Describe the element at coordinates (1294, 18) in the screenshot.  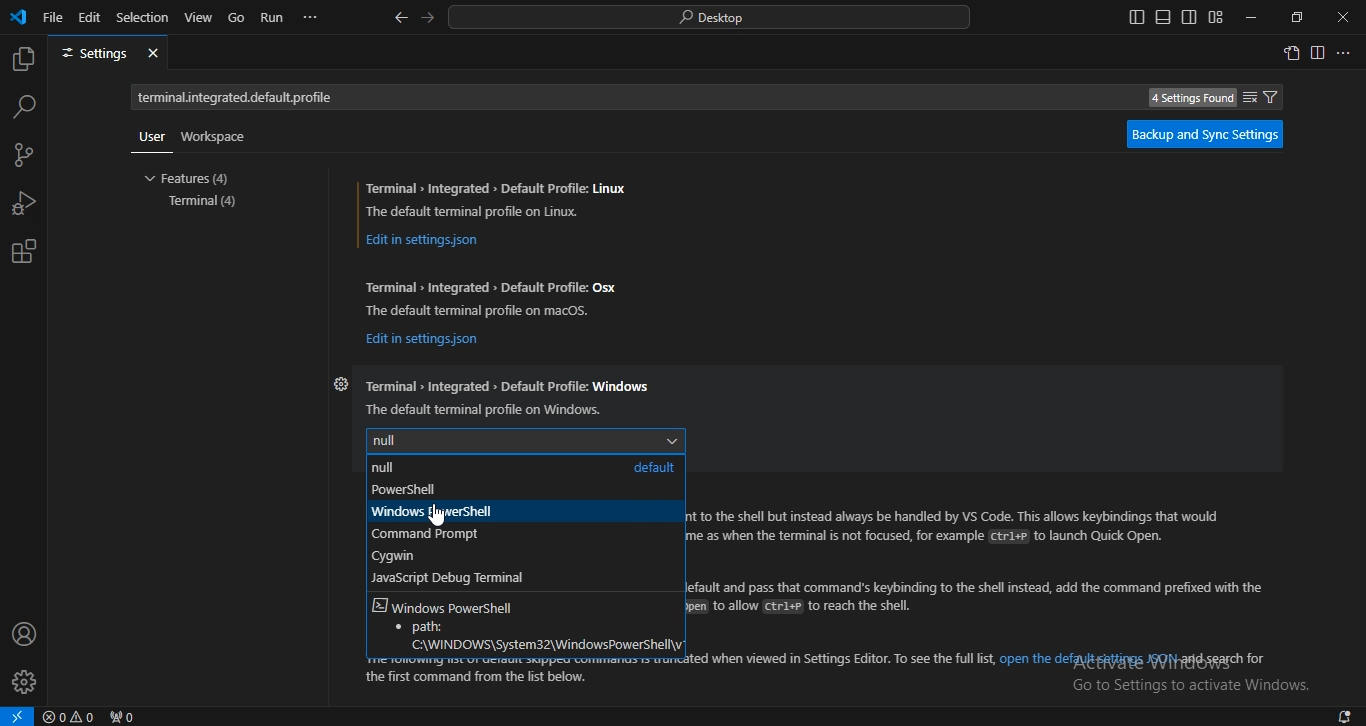
I see `restore windows` at that location.